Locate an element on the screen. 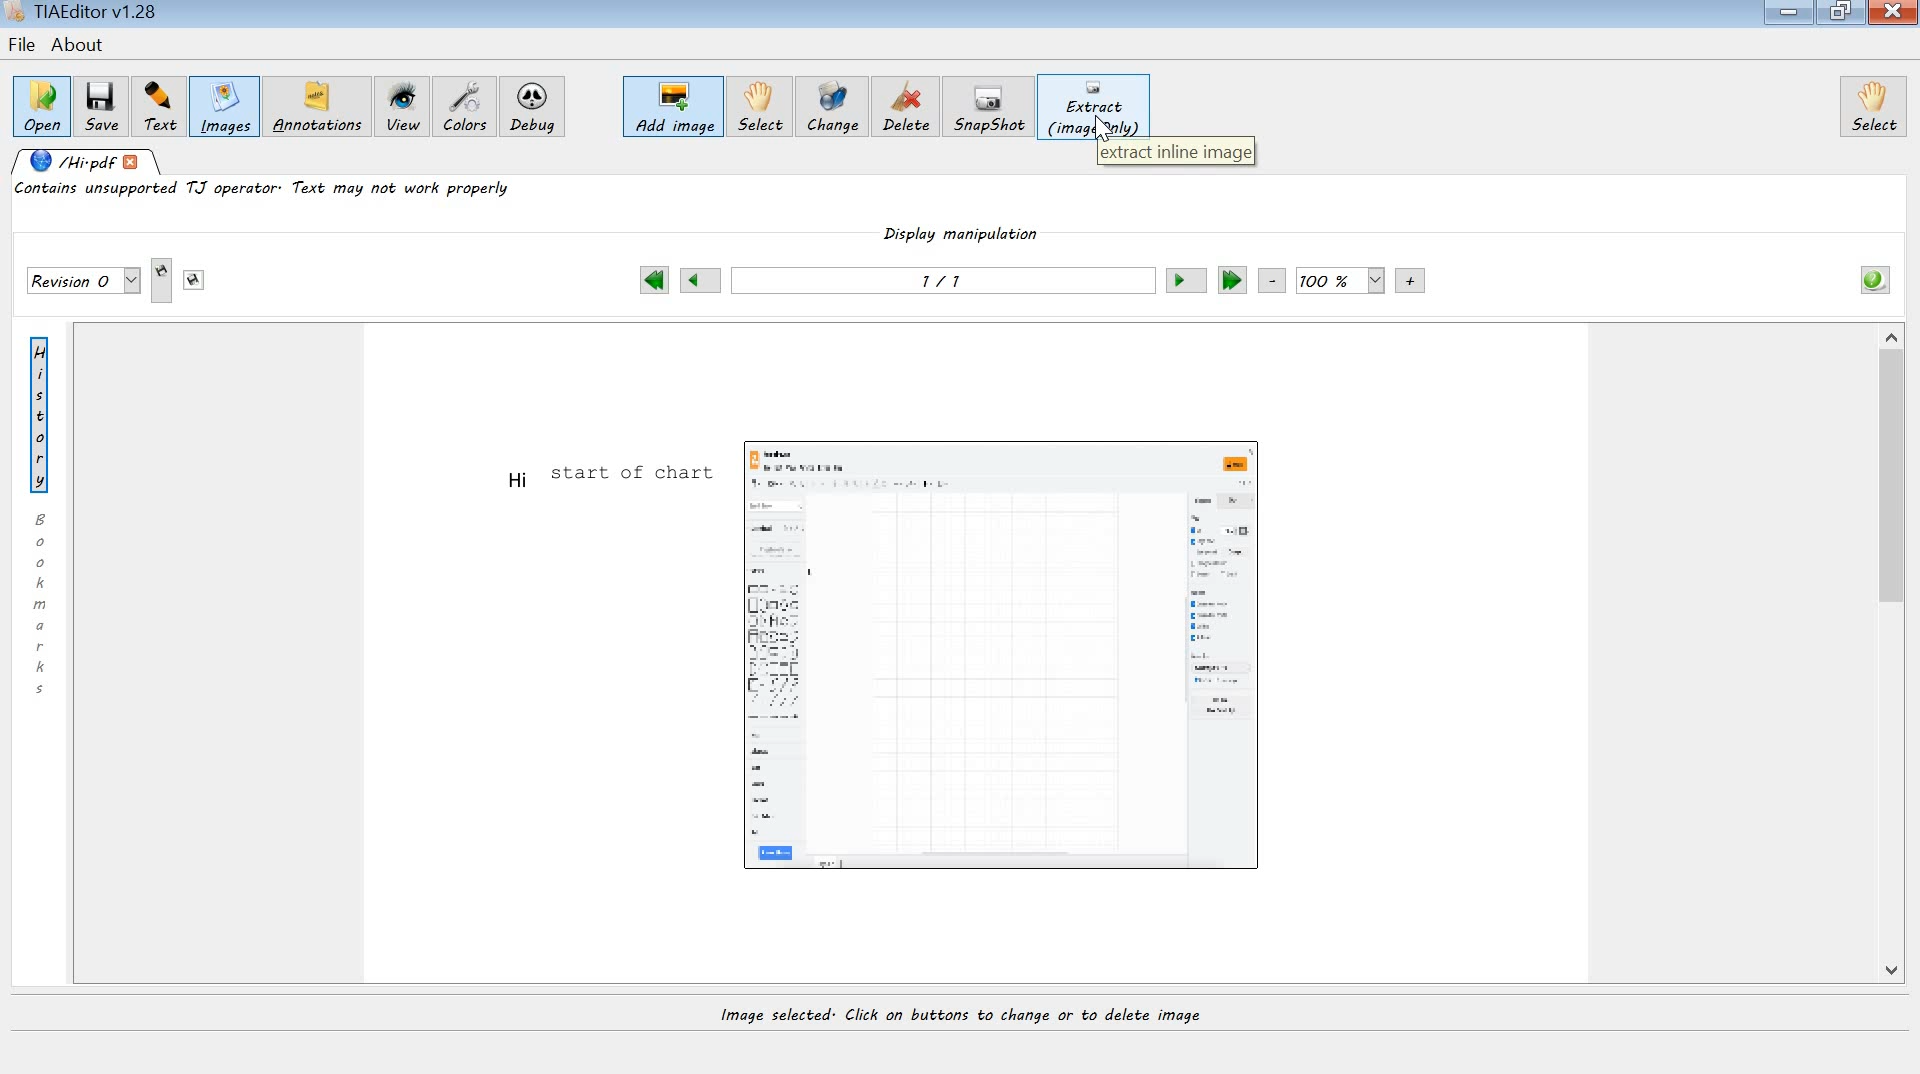 This screenshot has height=1074, width=1920. zoom out or zoom in is located at coordinates (1343, 281).